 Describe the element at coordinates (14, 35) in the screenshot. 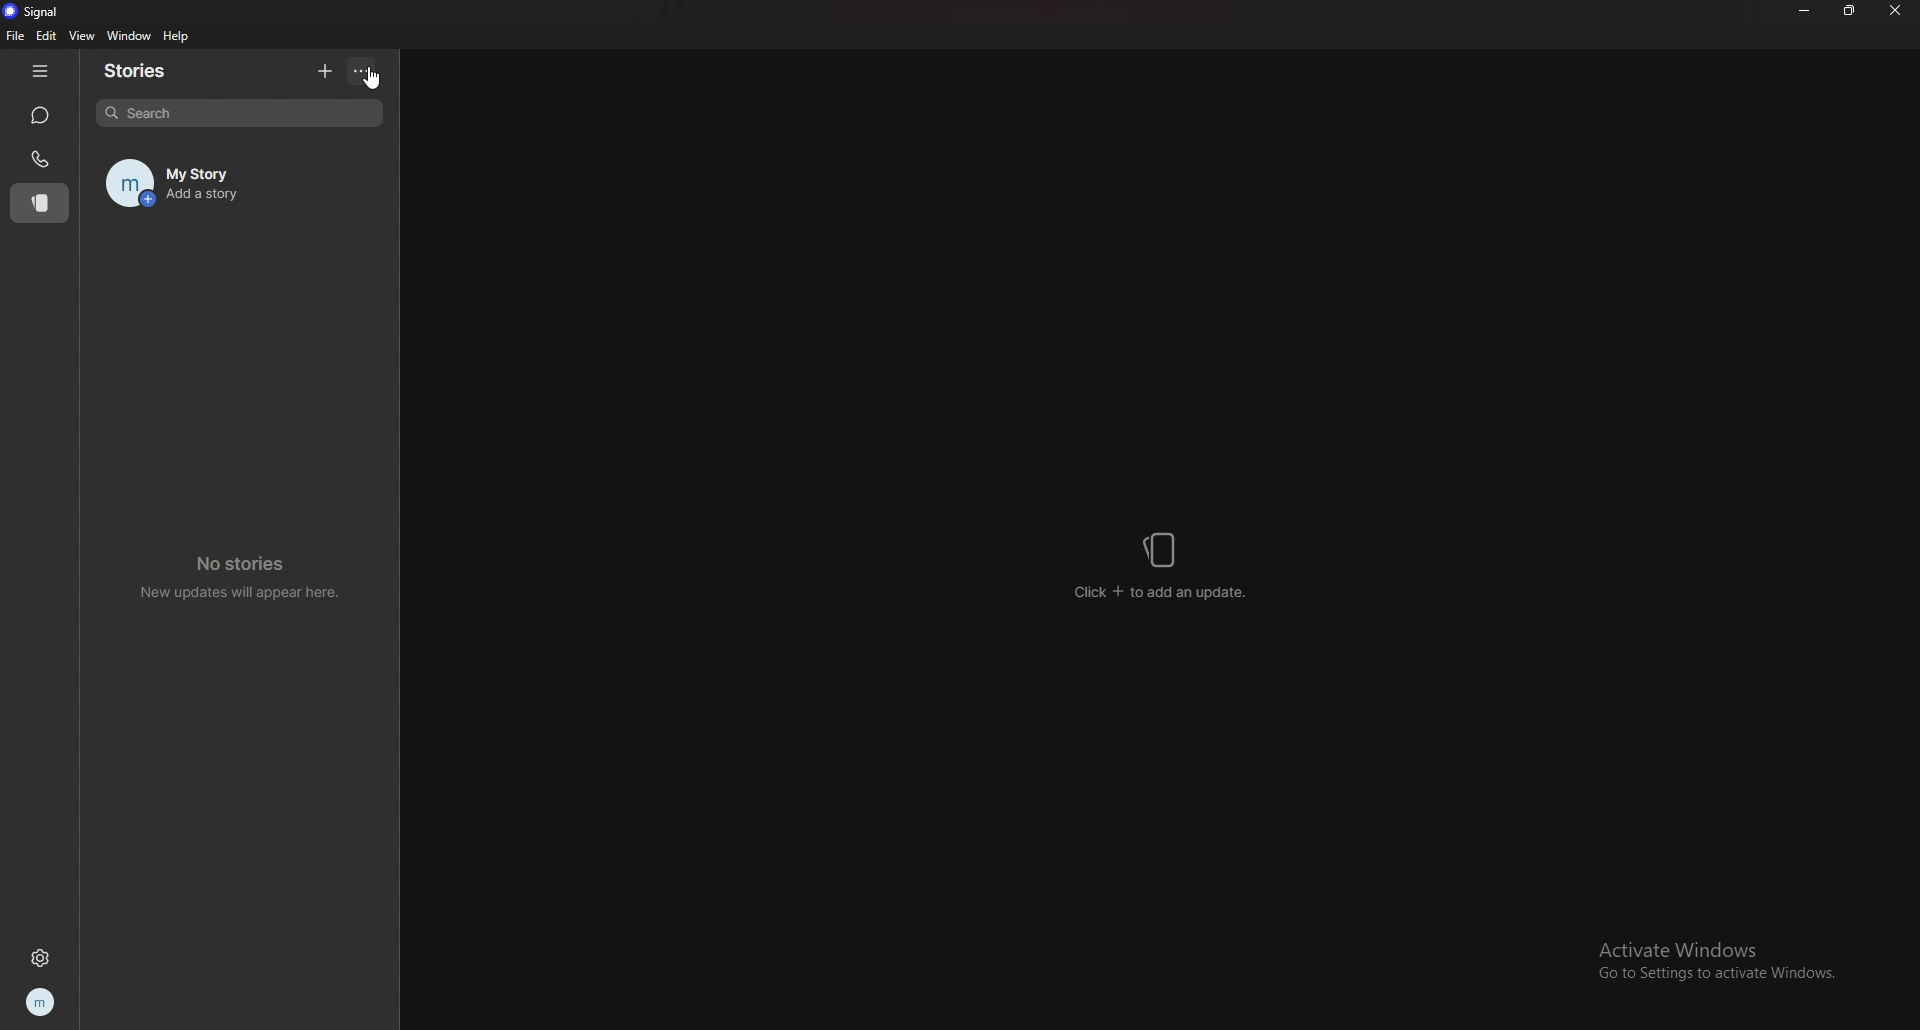

I see `file` at that location.